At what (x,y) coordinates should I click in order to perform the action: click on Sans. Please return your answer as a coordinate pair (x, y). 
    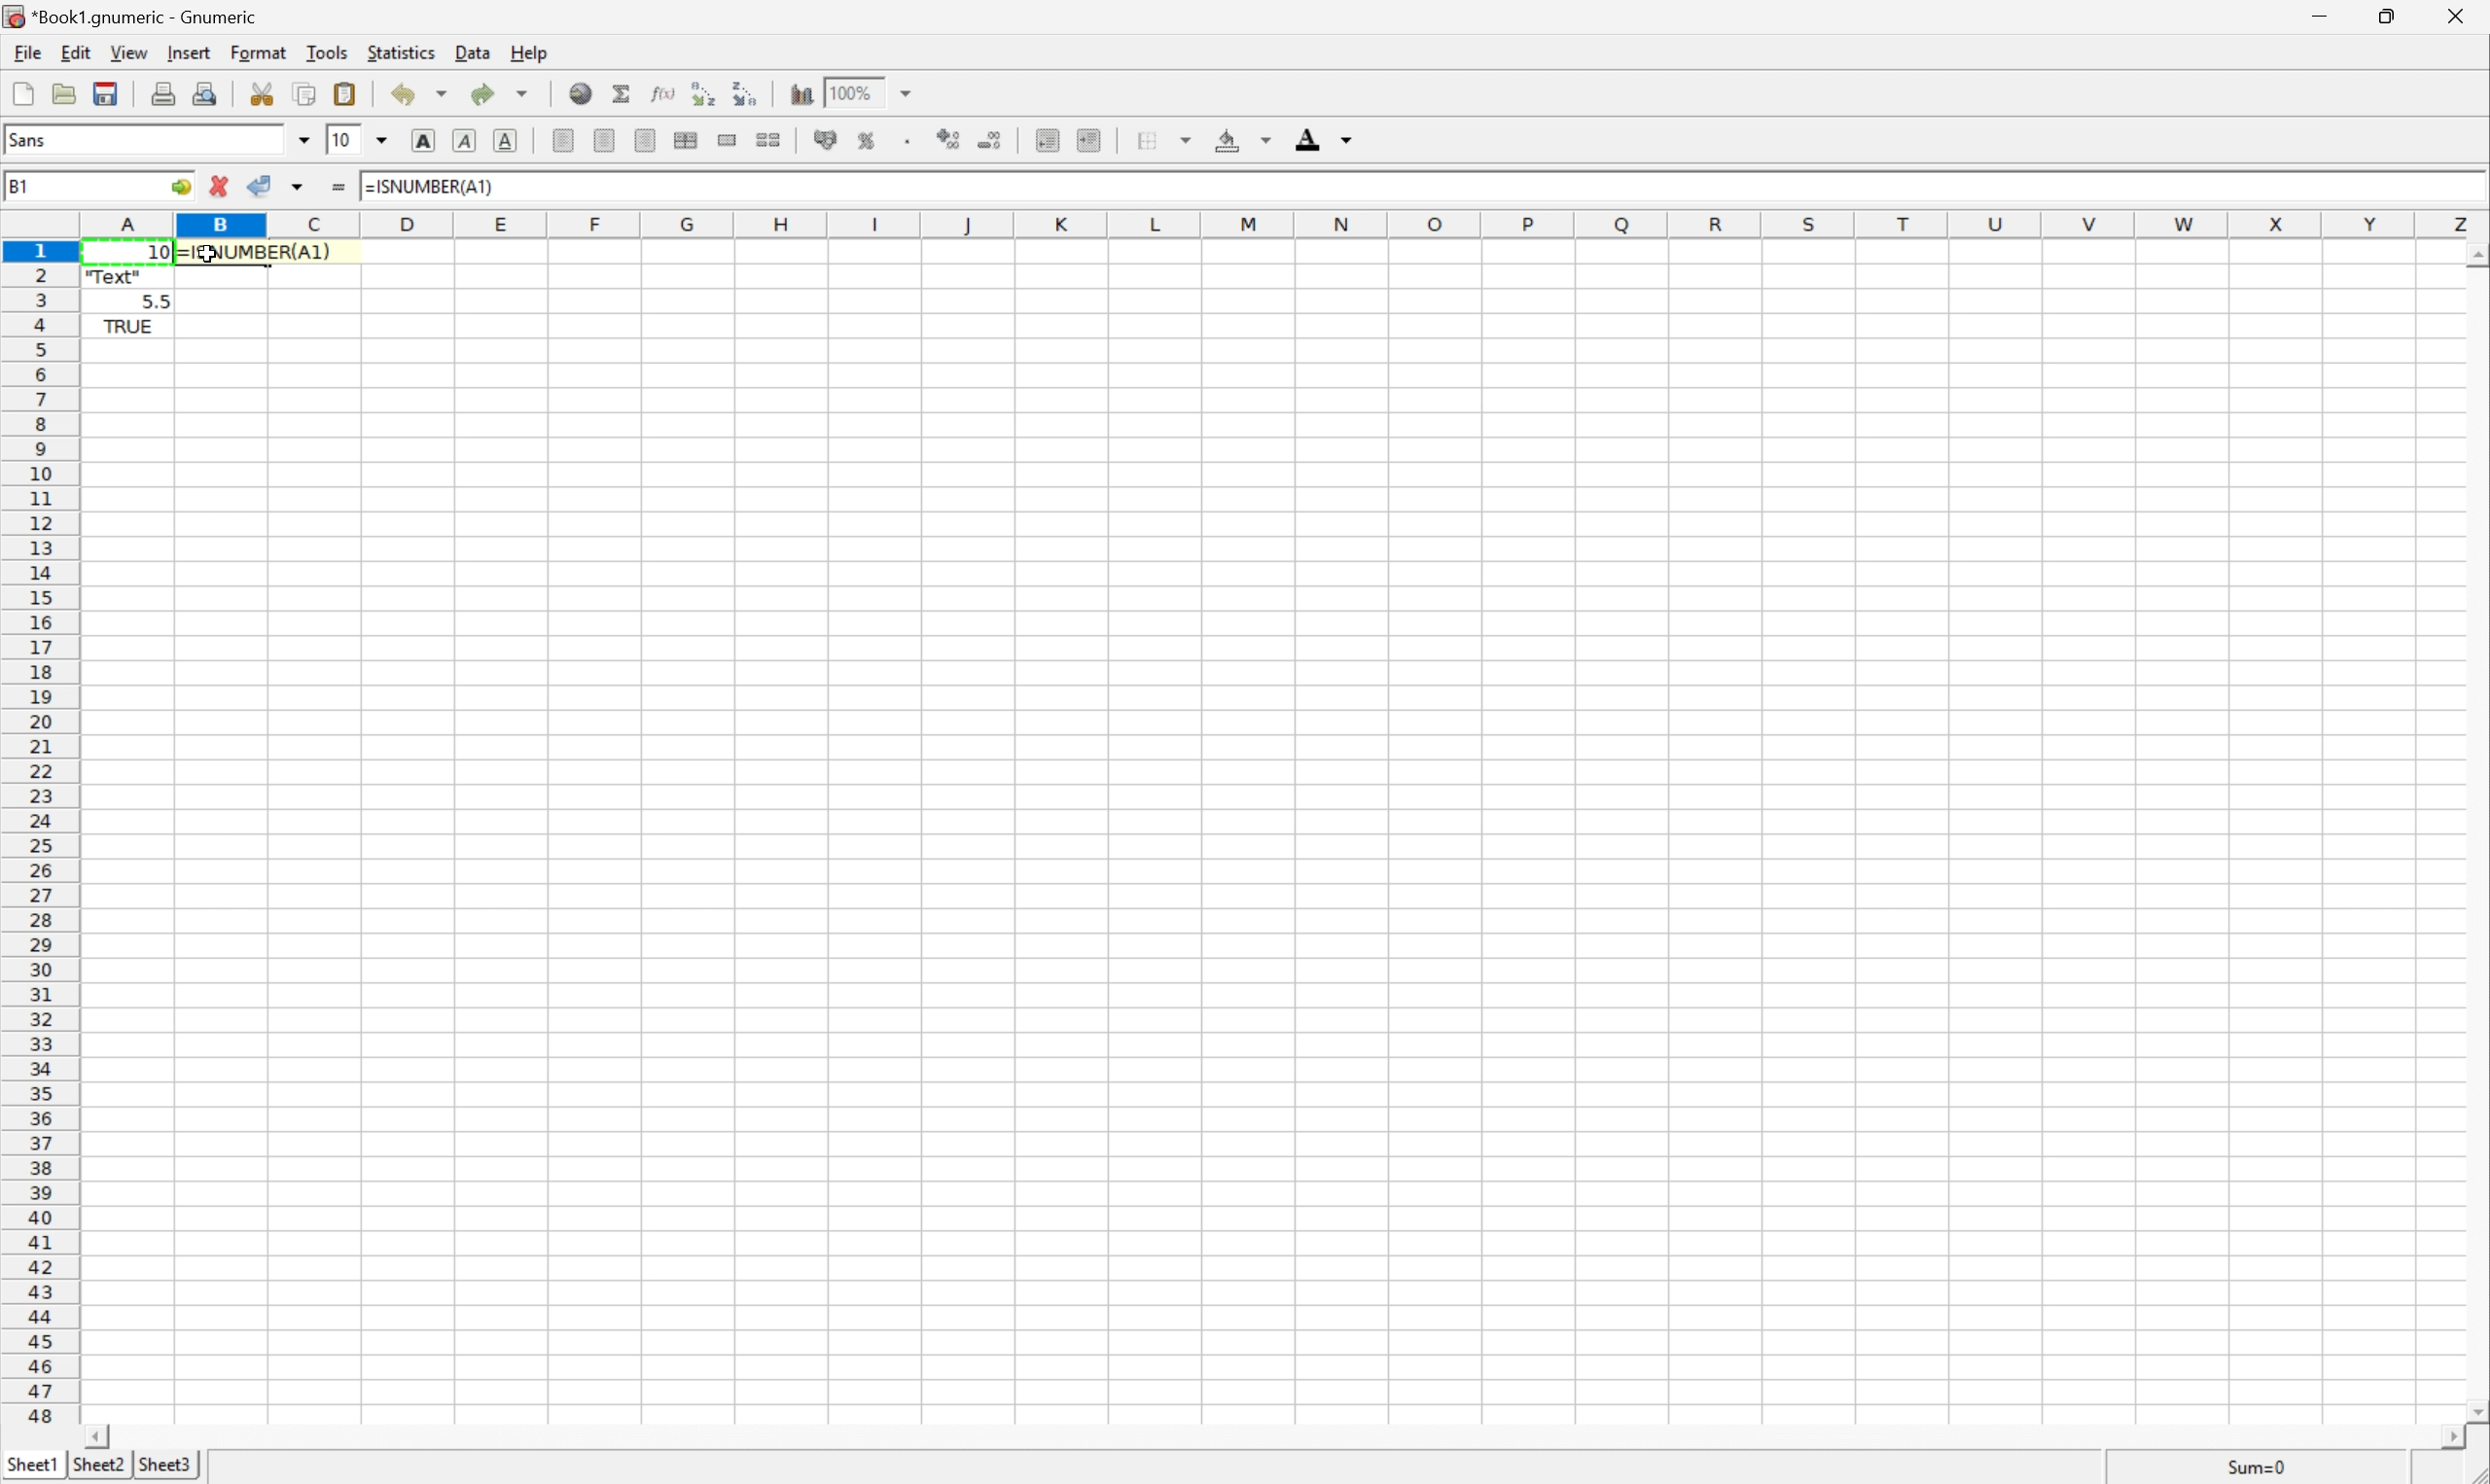
    Looking at the image, I should click on (30, 137).